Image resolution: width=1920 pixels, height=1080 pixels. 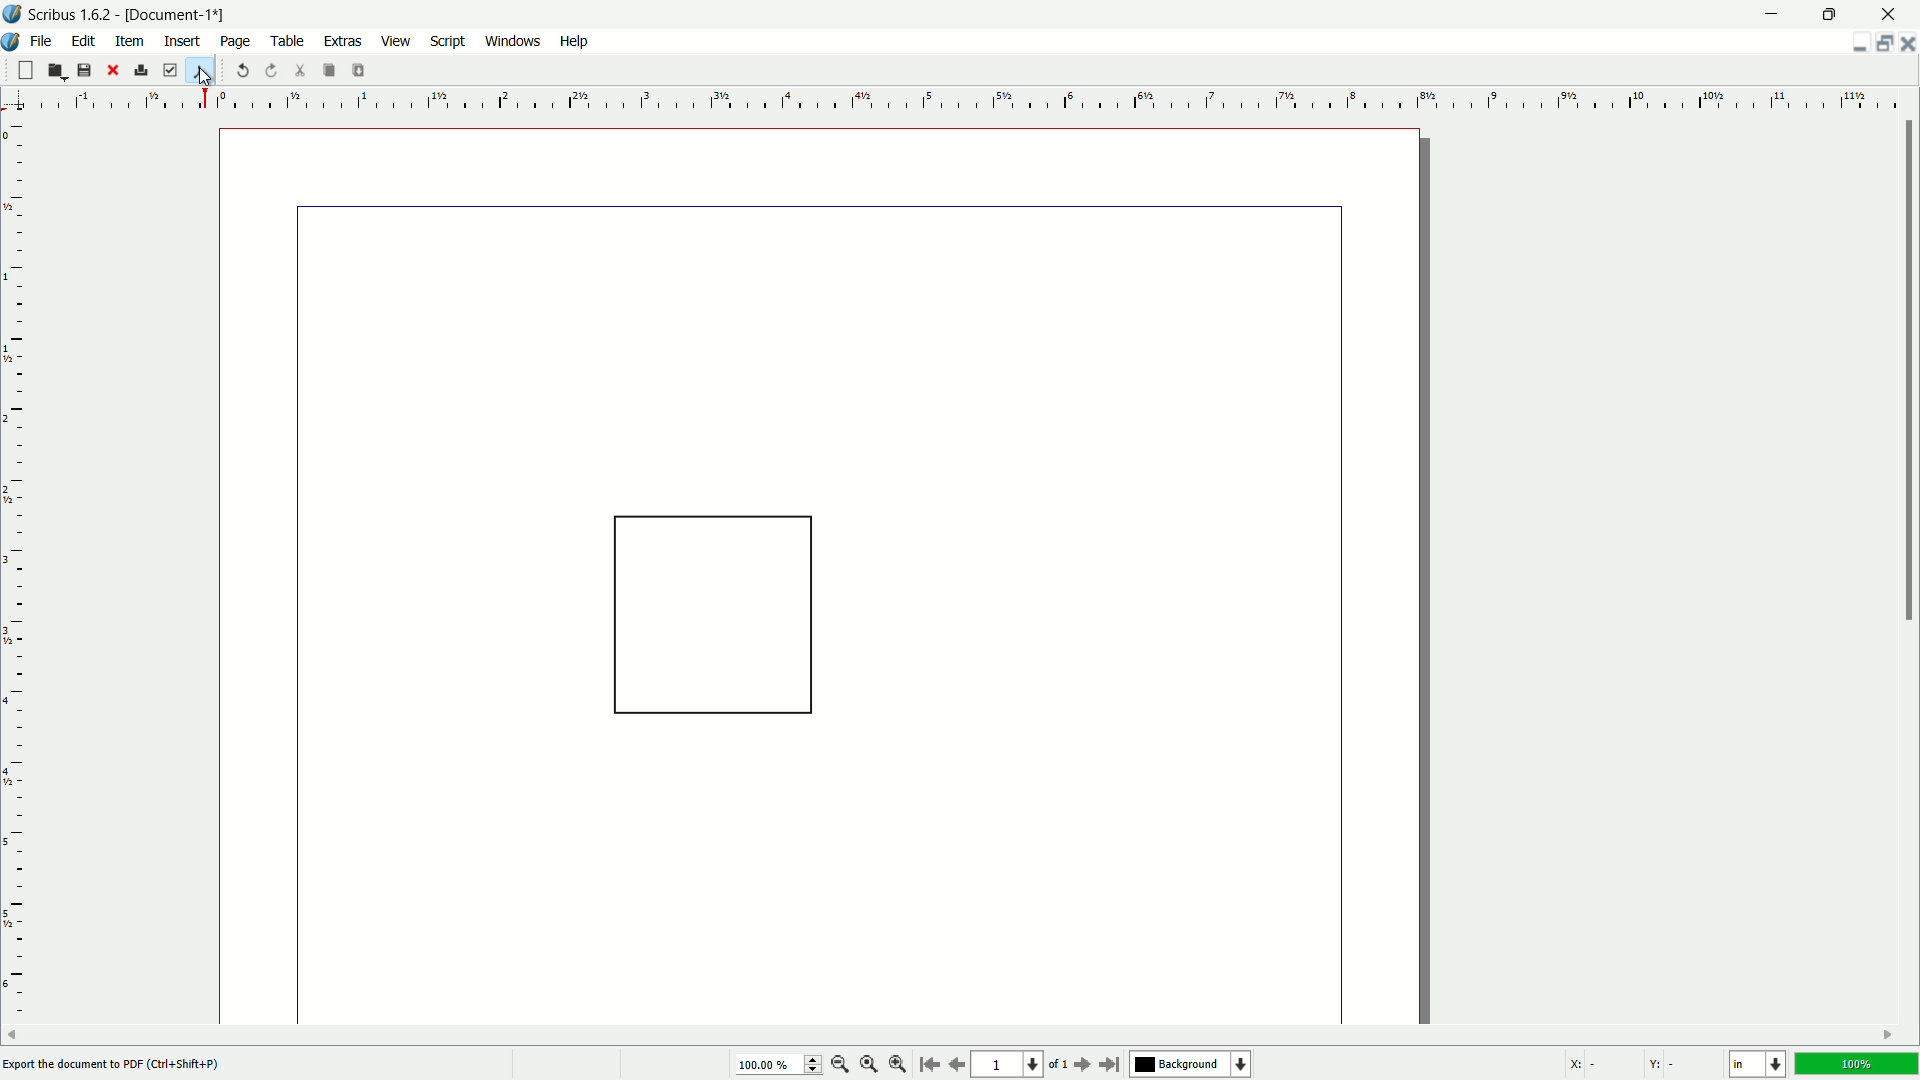 What do you see at coordinates (397, 42) in the screenshot?
I see `view menu` at bounding box center [397, 42].